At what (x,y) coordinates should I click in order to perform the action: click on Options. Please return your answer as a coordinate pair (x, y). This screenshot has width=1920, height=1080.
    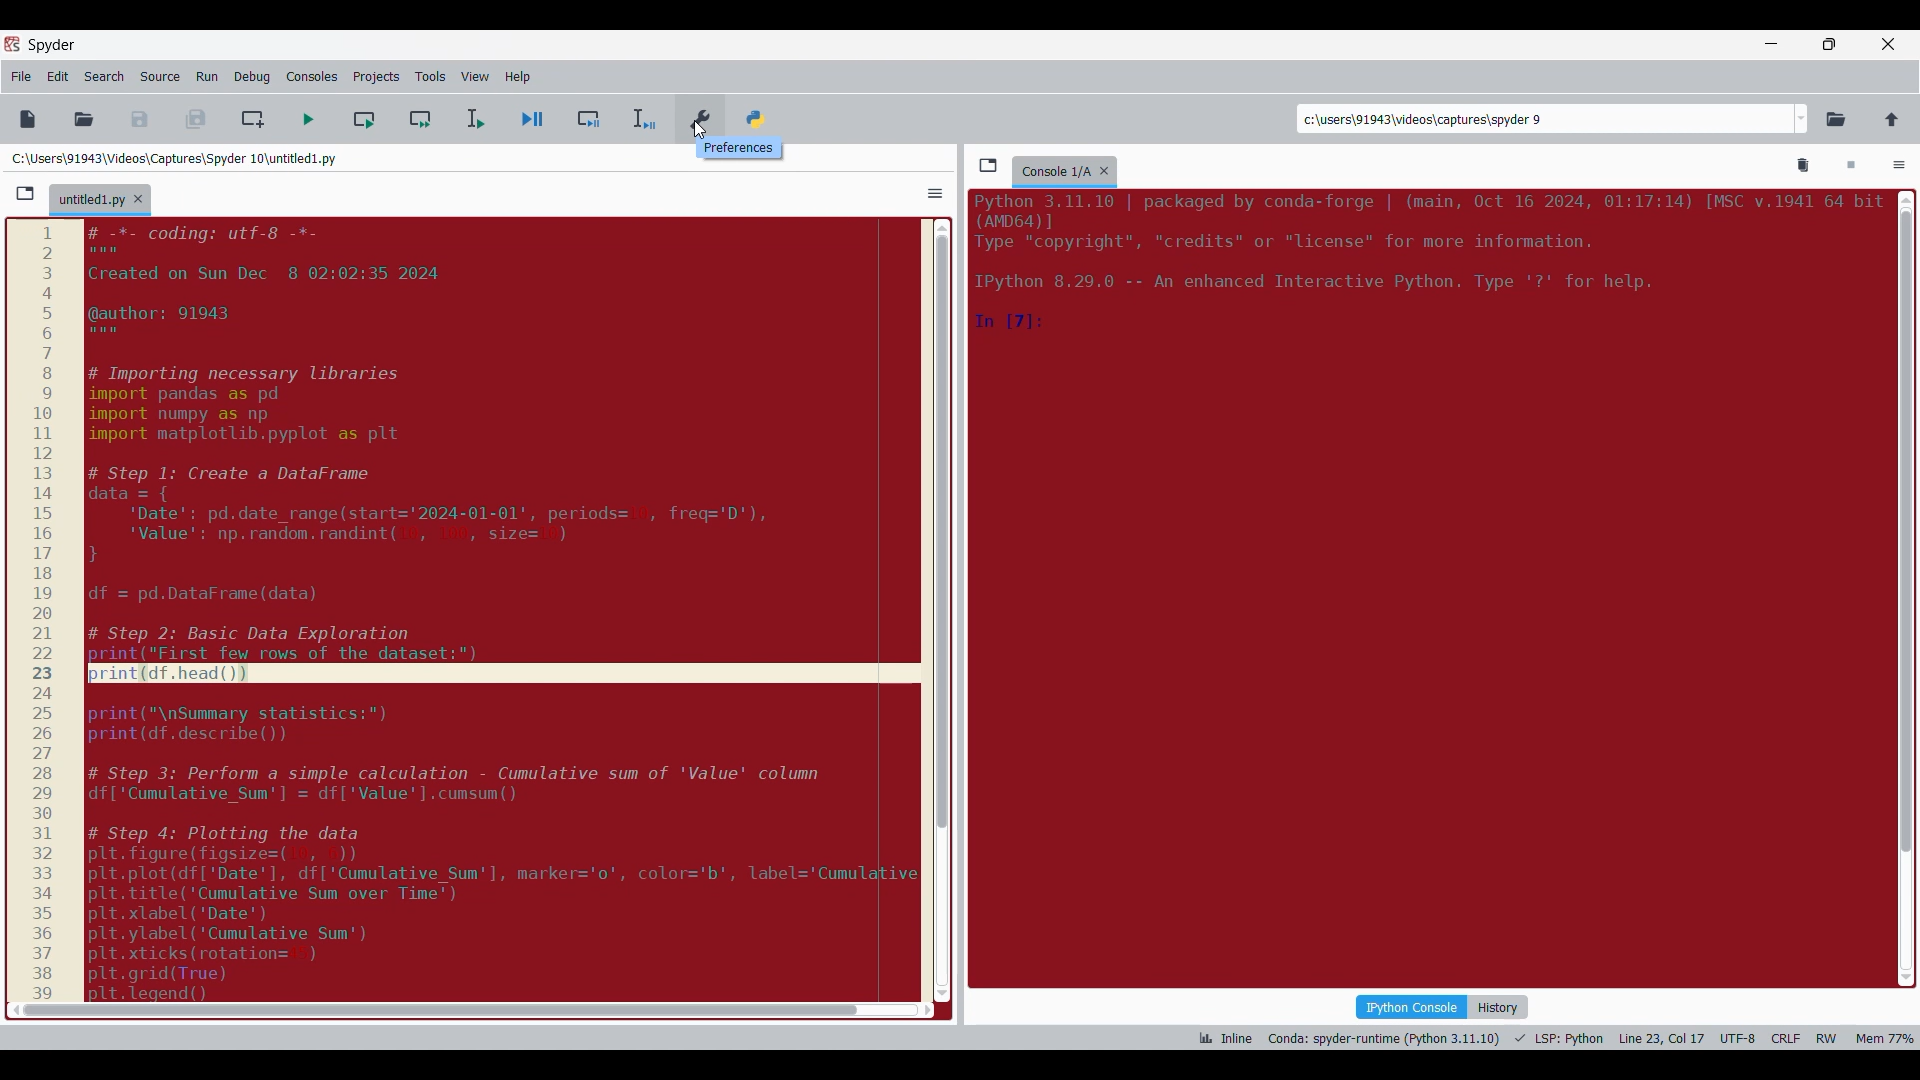
    Looking at the image, I should click on (936, 192).